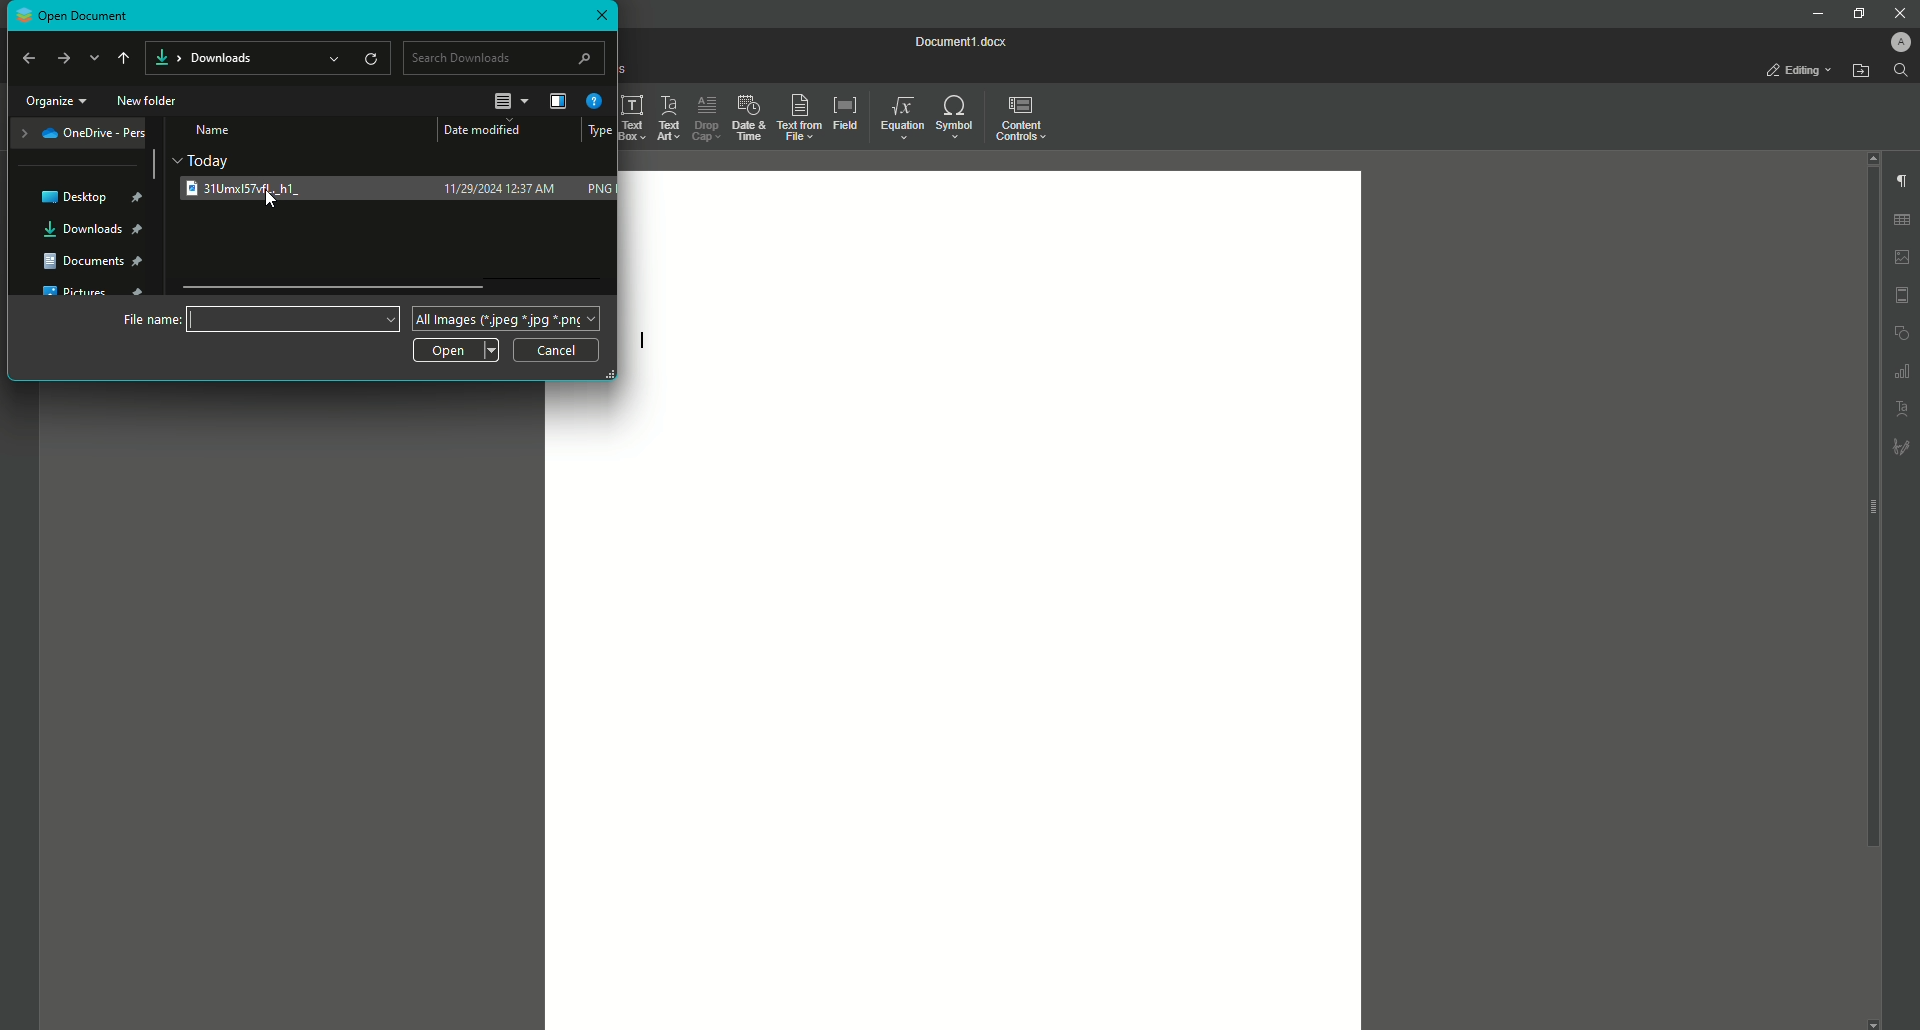 This screenshot has height=1030, width=1920. Describe the element at coordinates (56, 102) in the screenshot. I see `Organize` at that location.